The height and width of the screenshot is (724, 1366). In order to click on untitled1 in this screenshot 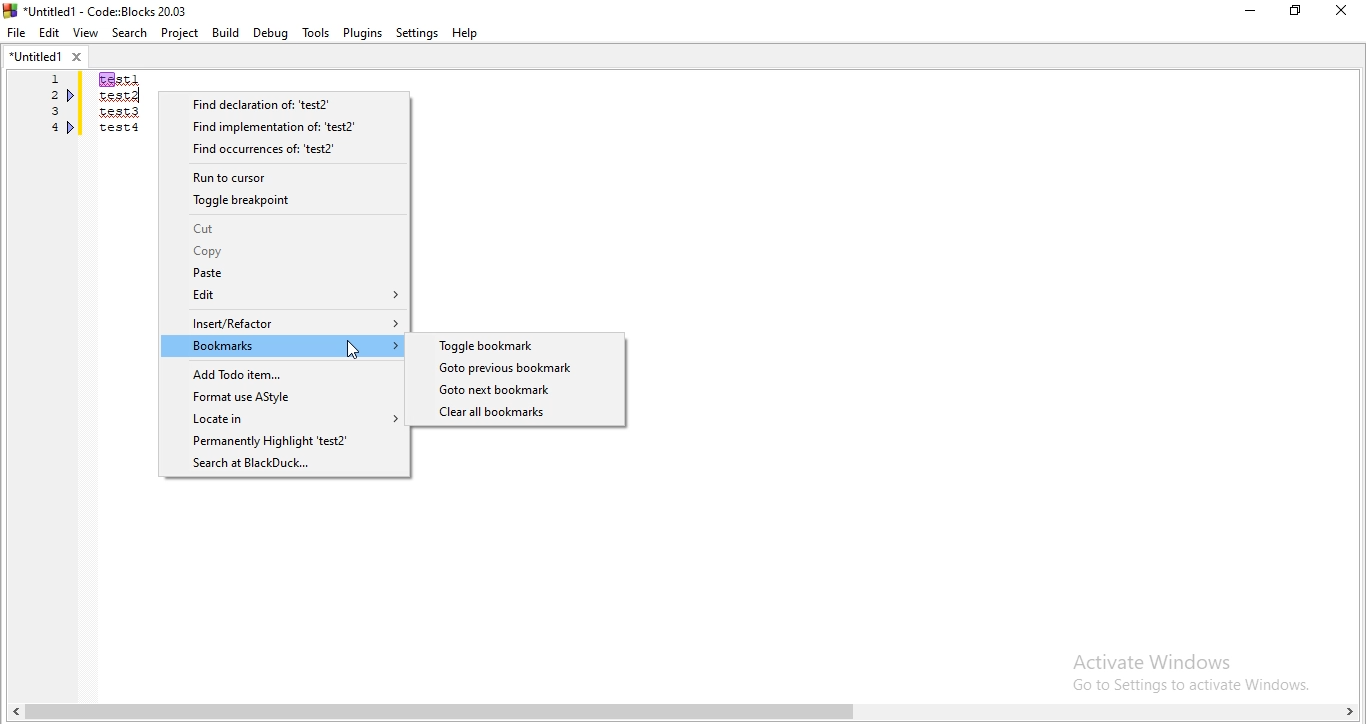, I will do `click(46, 55)`.